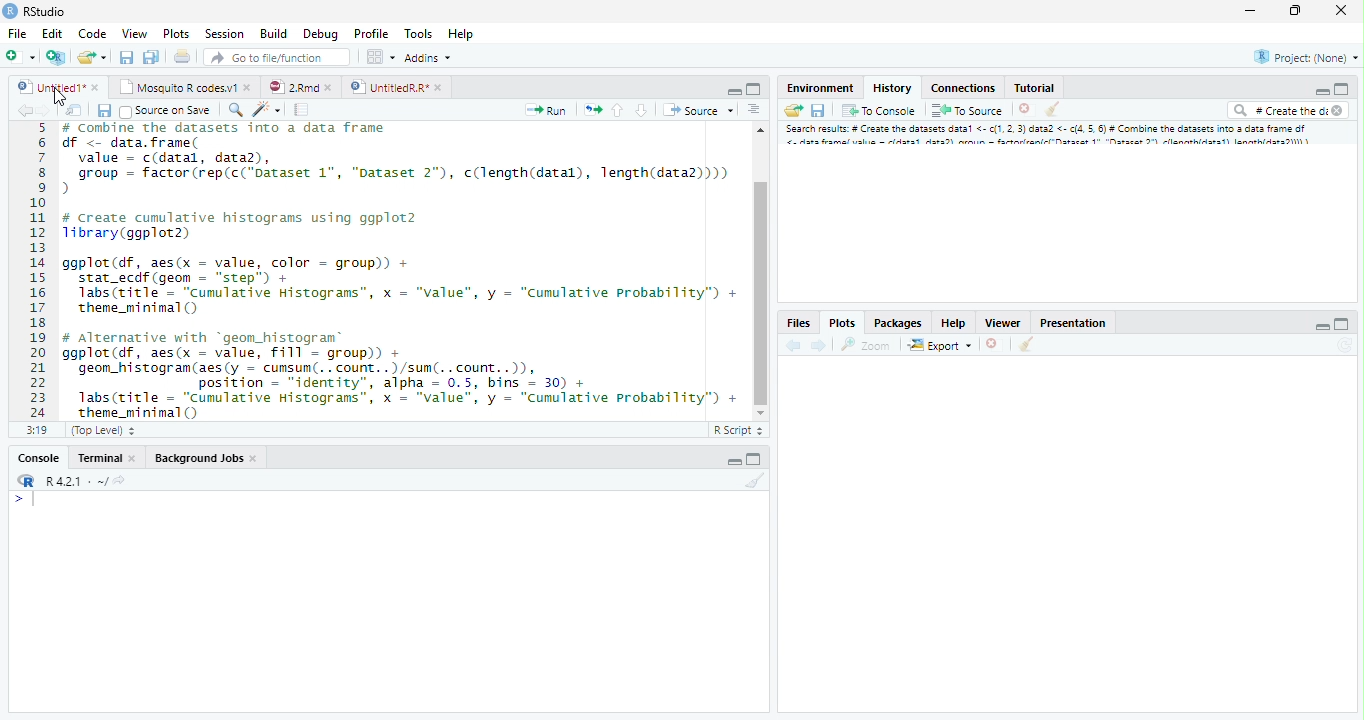 The height and width of the screenshot is (720, 1364). Describe the element at coordinates (275, 58) in the screenshot. I see `Go to file/function` at that location.